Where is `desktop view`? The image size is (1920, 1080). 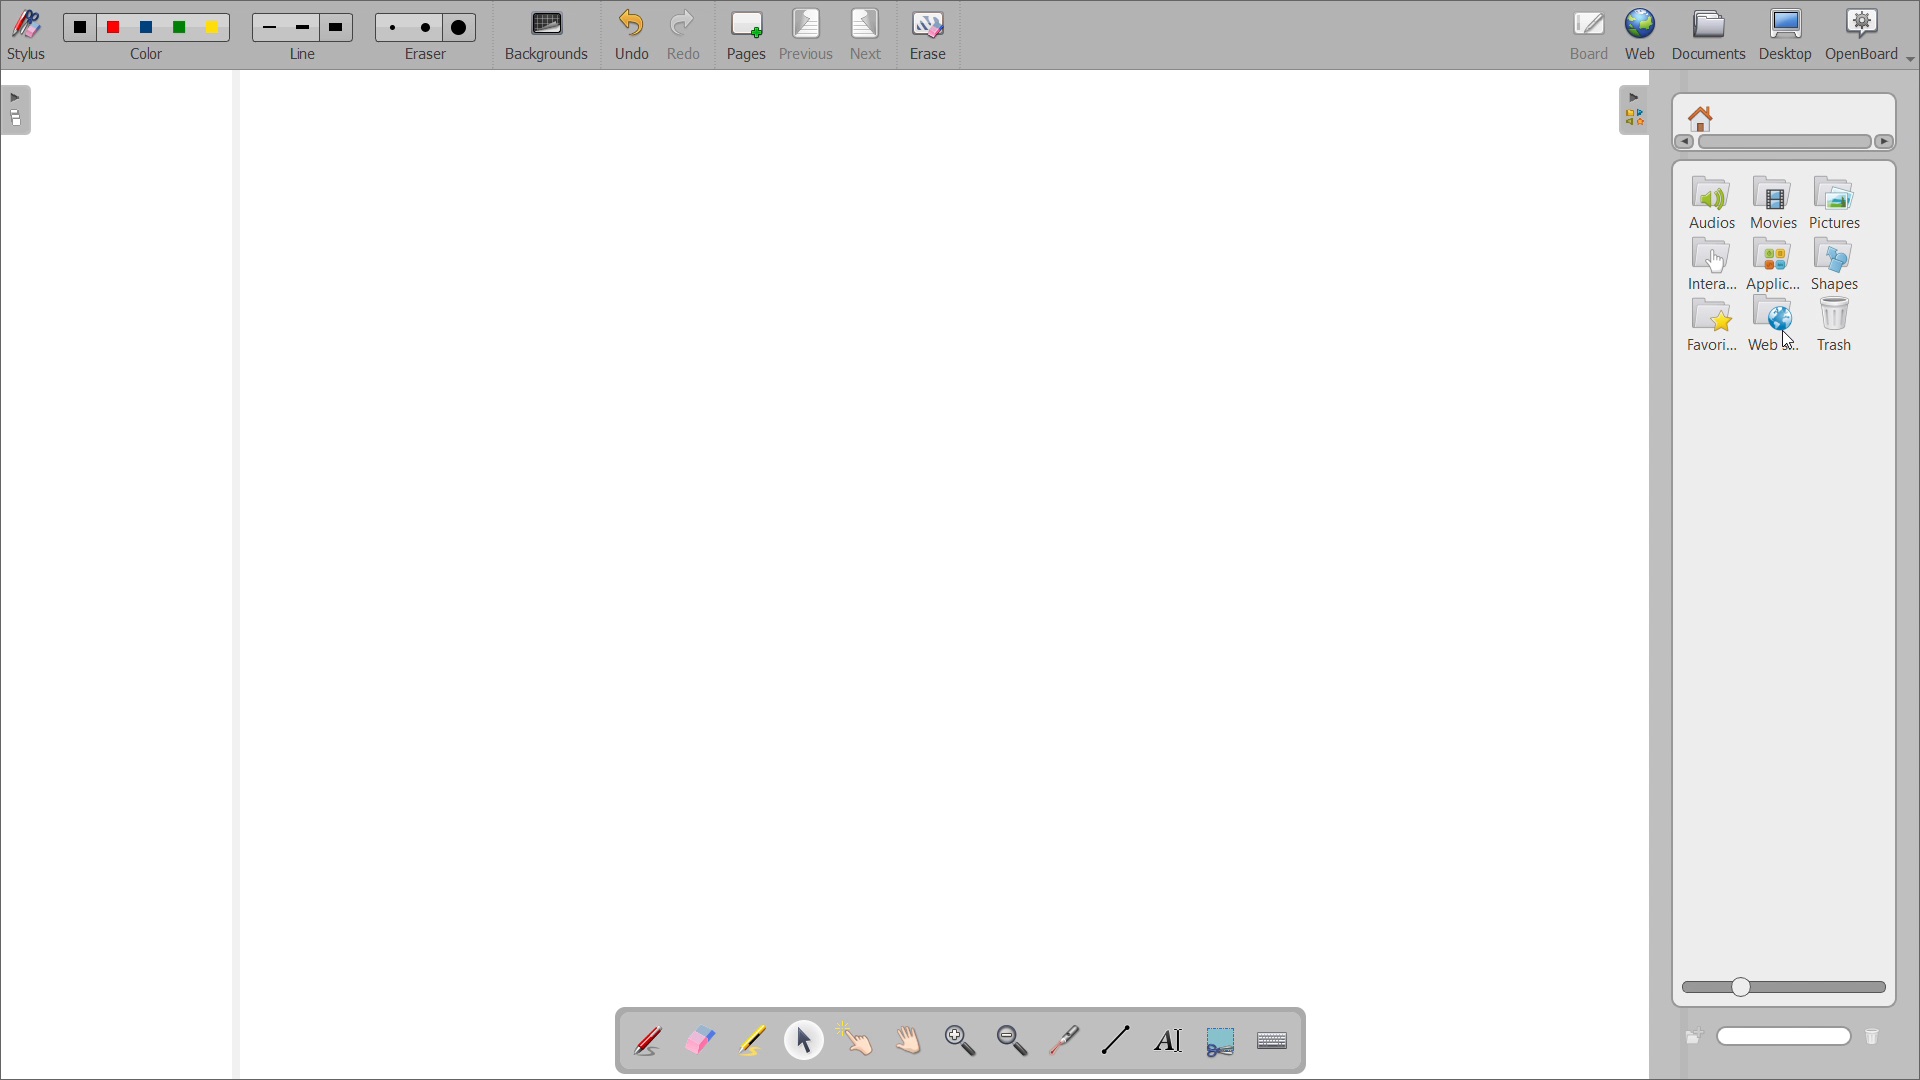 desktop view is located at coordinates (1787, 35).